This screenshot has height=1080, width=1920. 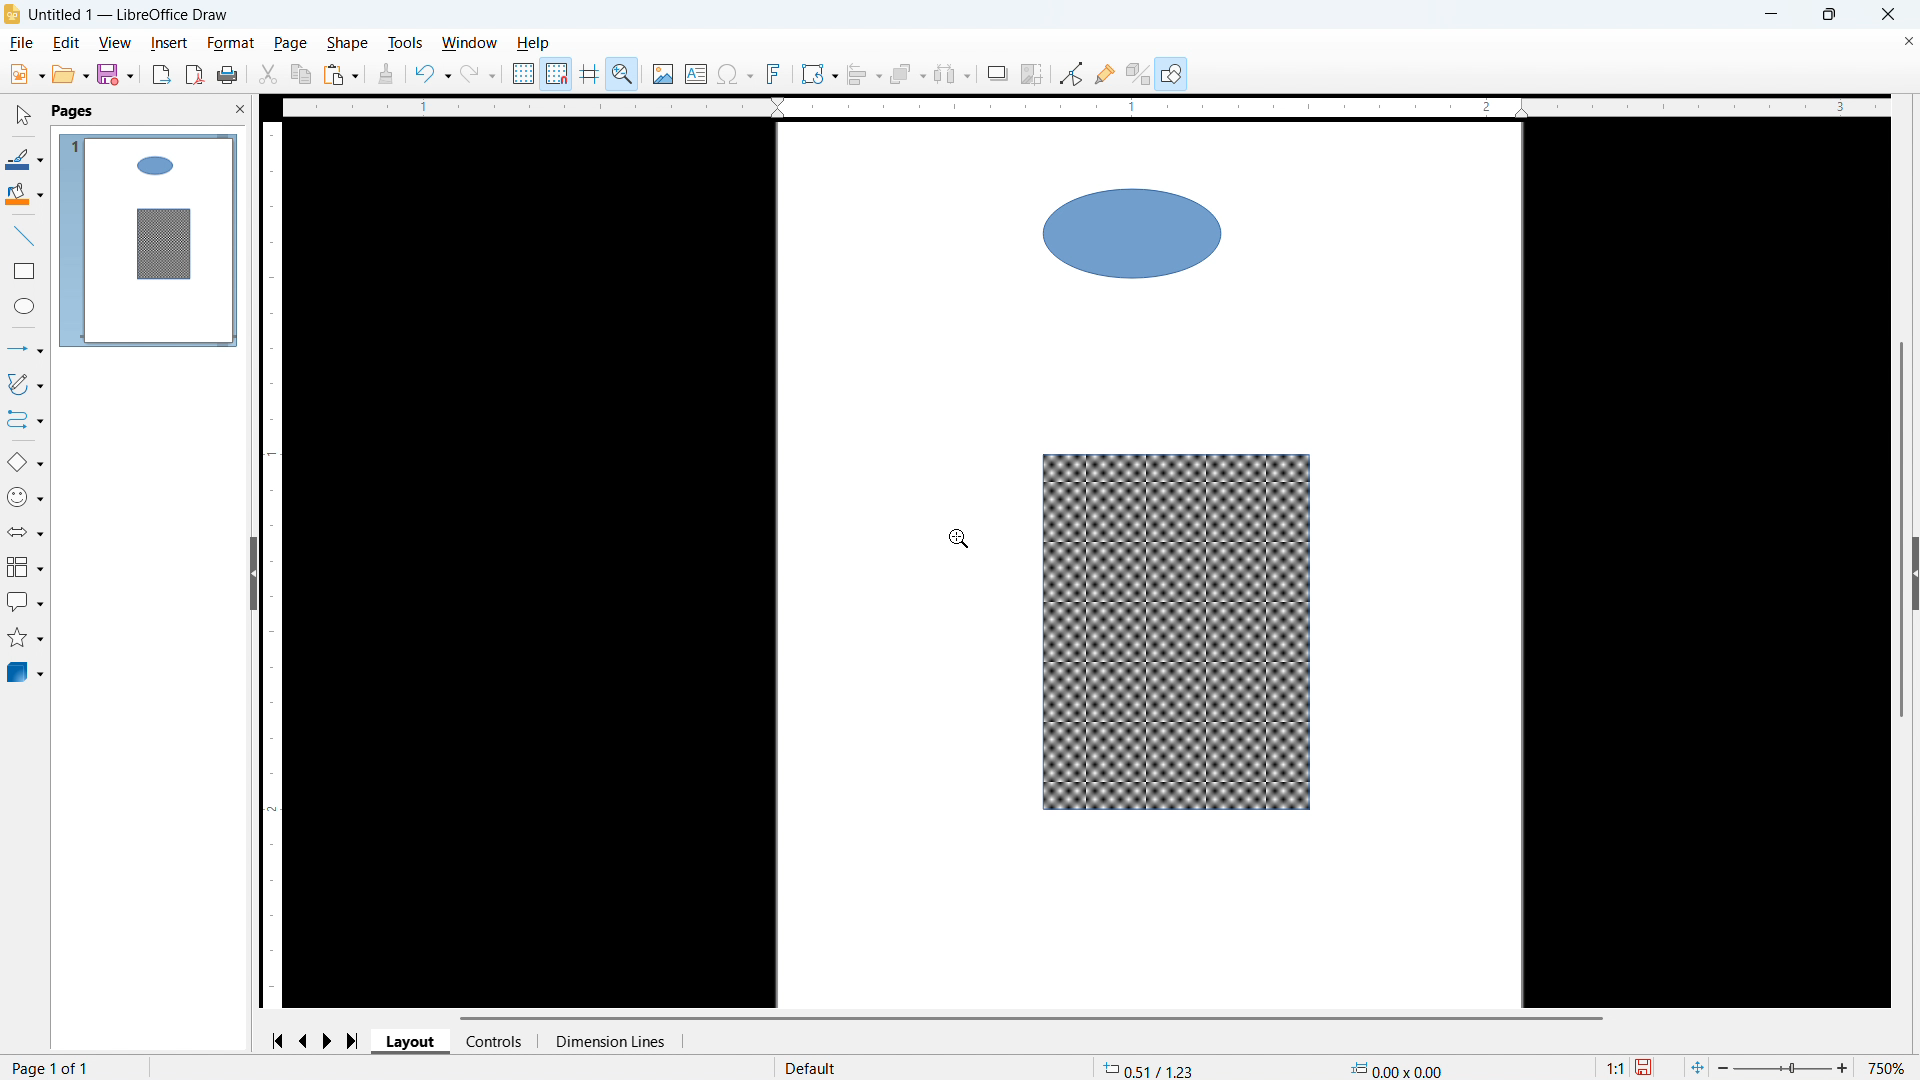 I want to click on minimise , so click(x=1769, y=15).